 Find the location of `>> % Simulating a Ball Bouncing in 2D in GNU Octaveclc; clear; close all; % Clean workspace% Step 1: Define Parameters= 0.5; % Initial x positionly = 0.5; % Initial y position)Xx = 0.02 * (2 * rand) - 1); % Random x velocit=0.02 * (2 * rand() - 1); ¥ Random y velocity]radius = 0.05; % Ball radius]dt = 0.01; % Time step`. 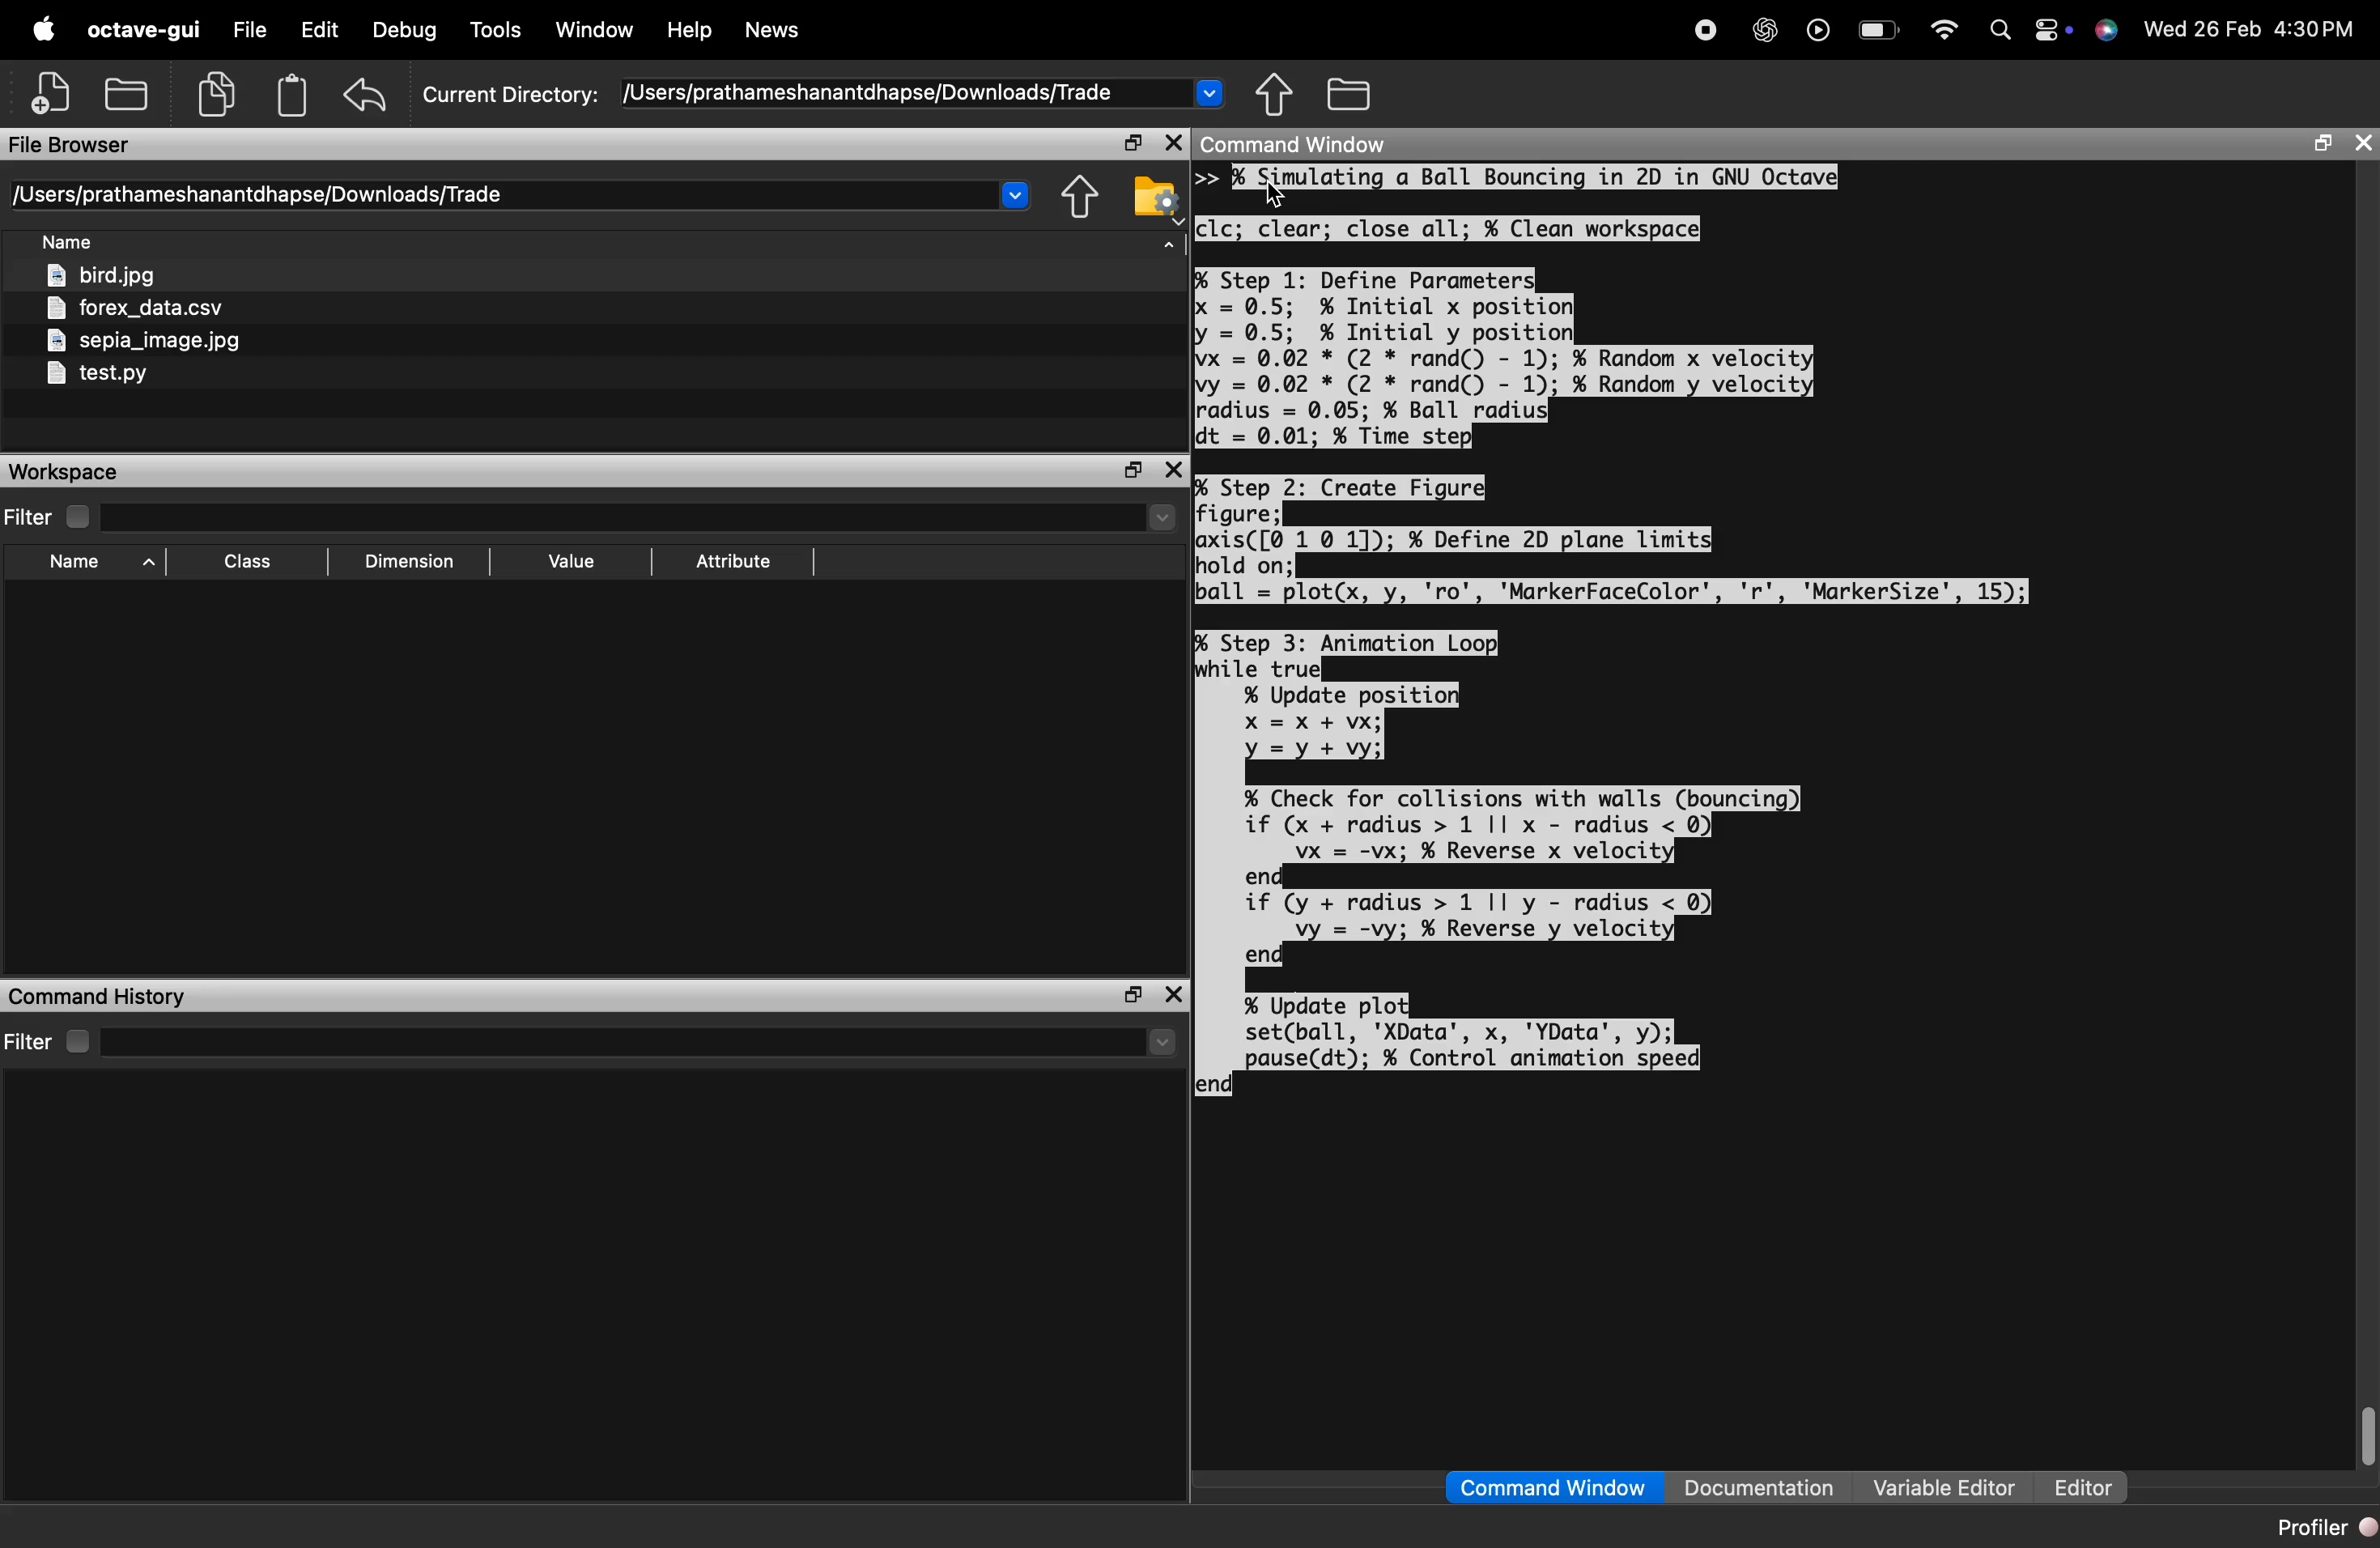

>> % Simulating a Ball Bouncing in 2D in GNU Octaveclc; clear; close all; % Clean workspace% Step 1: Define Parameters= 0.5; % Initial x positionly = 0.5; % Initial y position)Xx = 0.02 * (2 * rand) - 1); % Random x velocit=0.02 * (2 * rand() - 1); ¥ Random y velocity]radius = 0.05; % Ball radius]dt = 0.01; % Time step is located at coordinates (1518, 307).